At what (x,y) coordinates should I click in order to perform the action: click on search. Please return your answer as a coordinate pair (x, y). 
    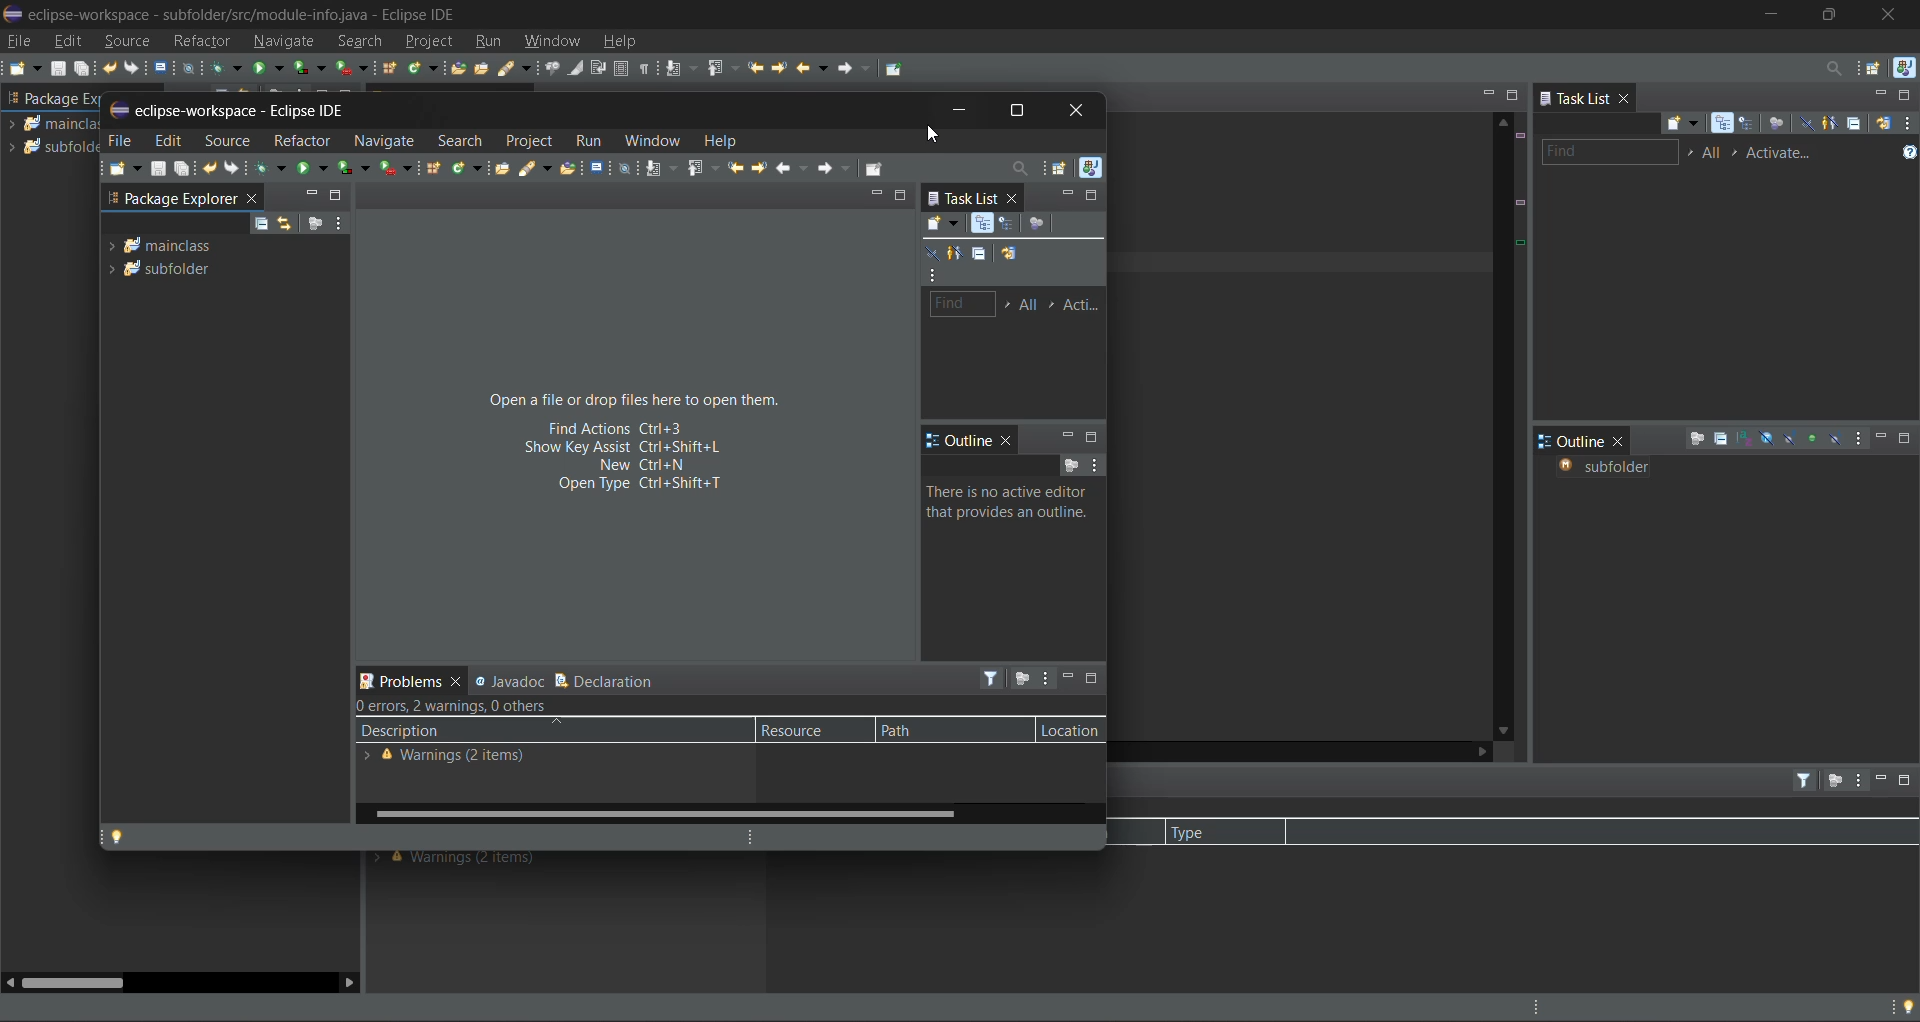
    Looking at the image, I should click on (360, 40).